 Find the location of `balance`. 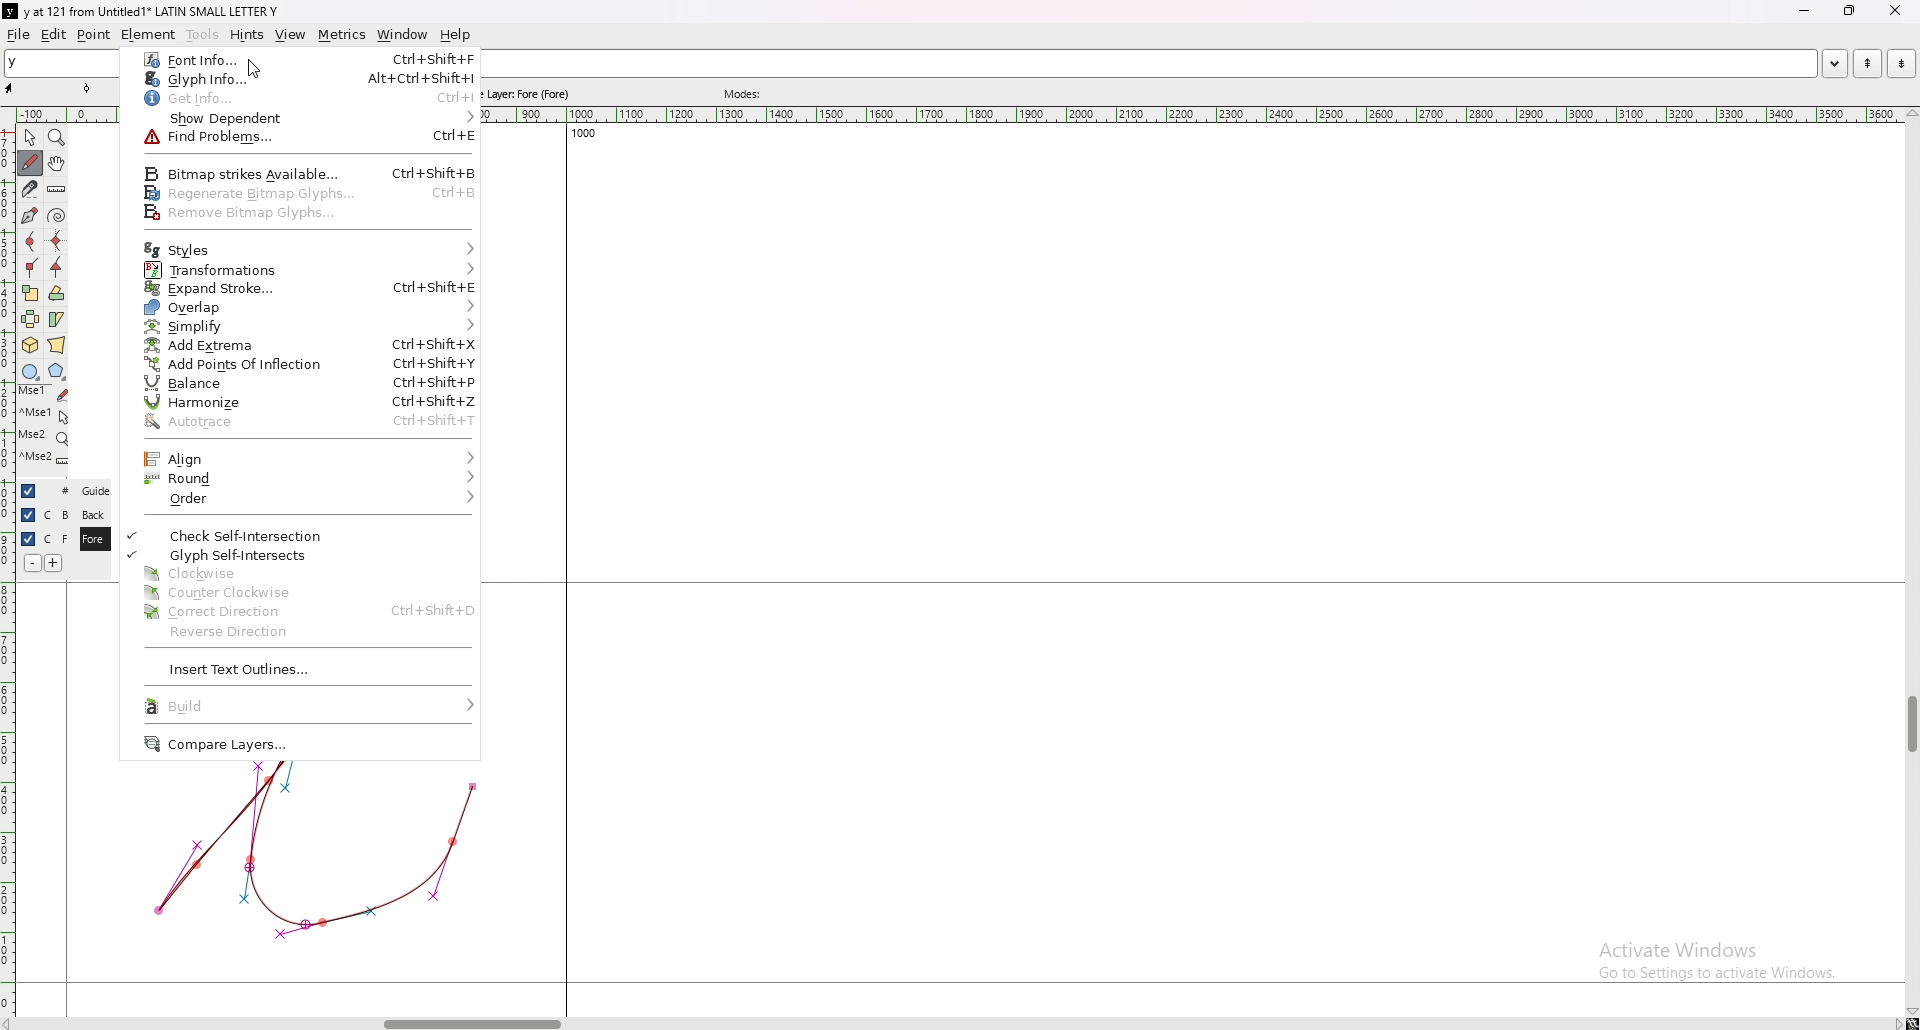

balance is located at coordinates (303, 382).